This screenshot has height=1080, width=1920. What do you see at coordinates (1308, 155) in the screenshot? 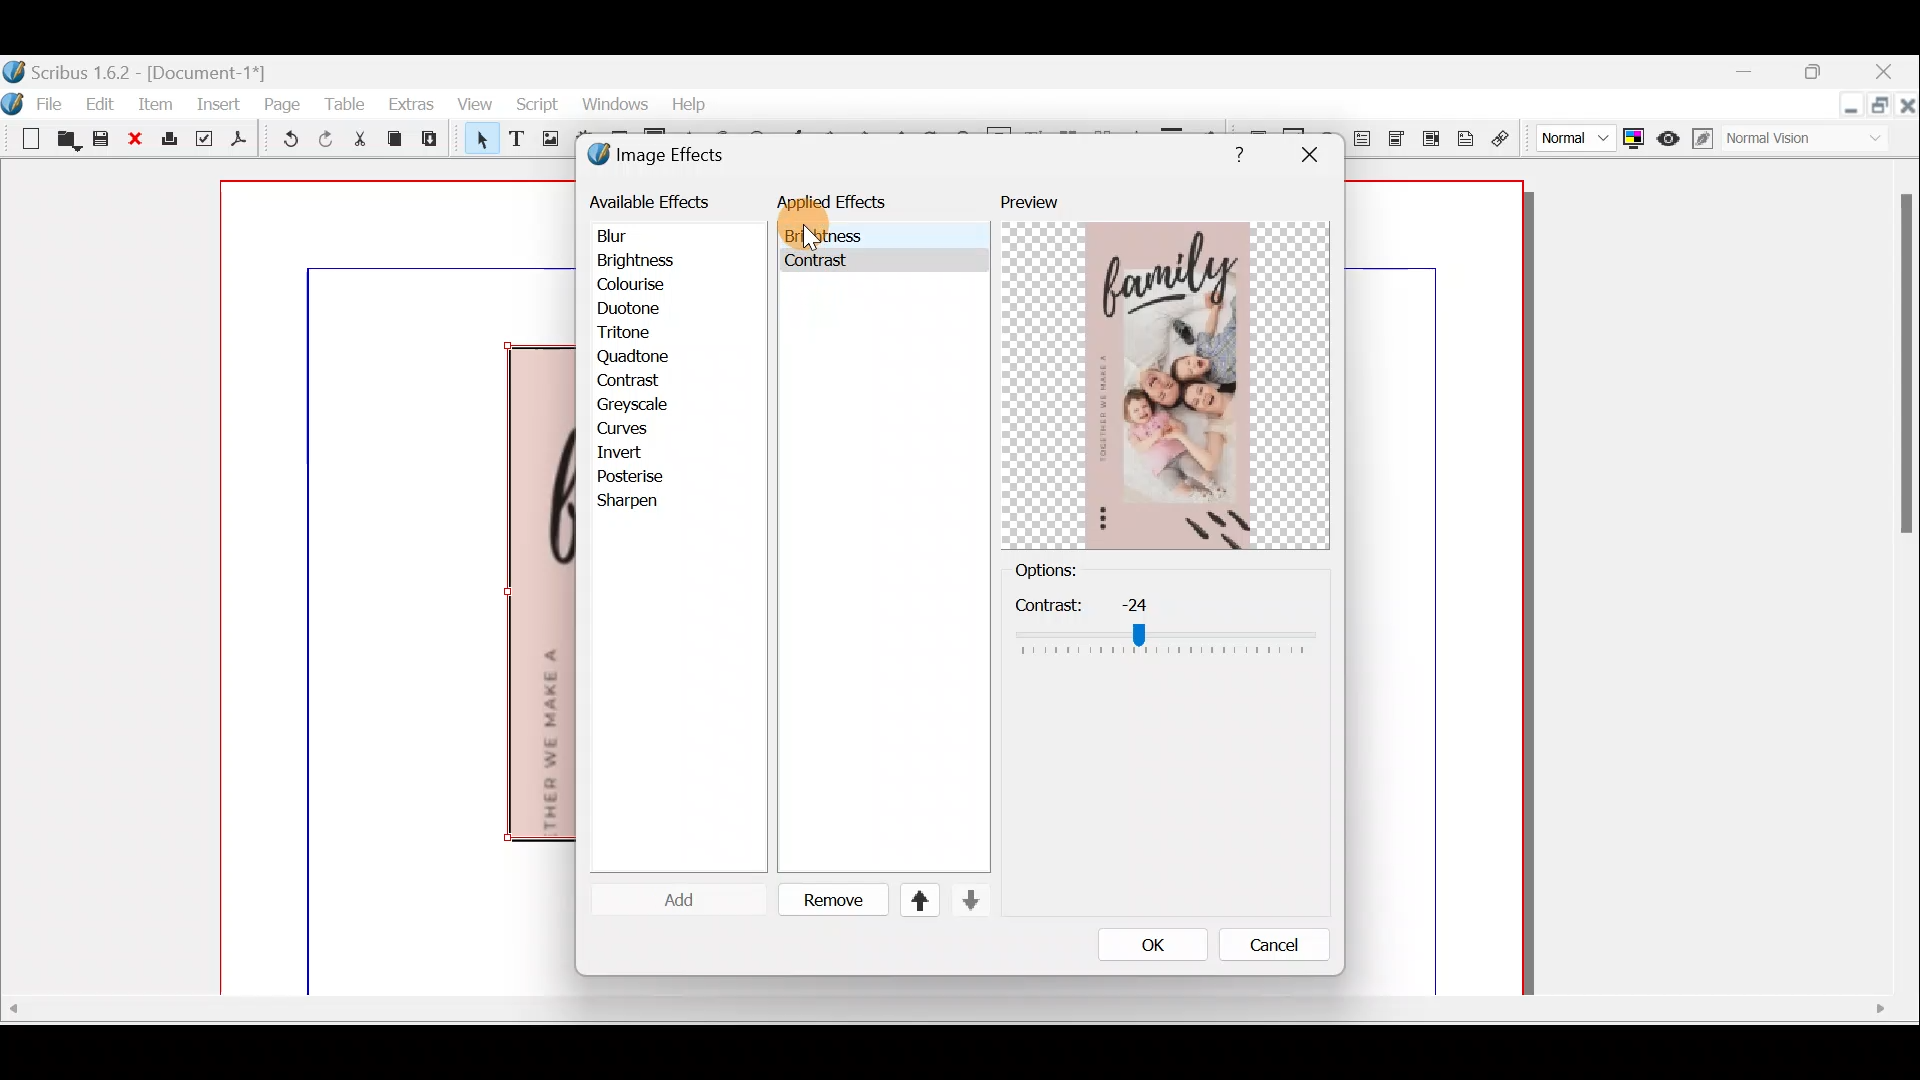
I see `` at bounding box center [1308, 155].